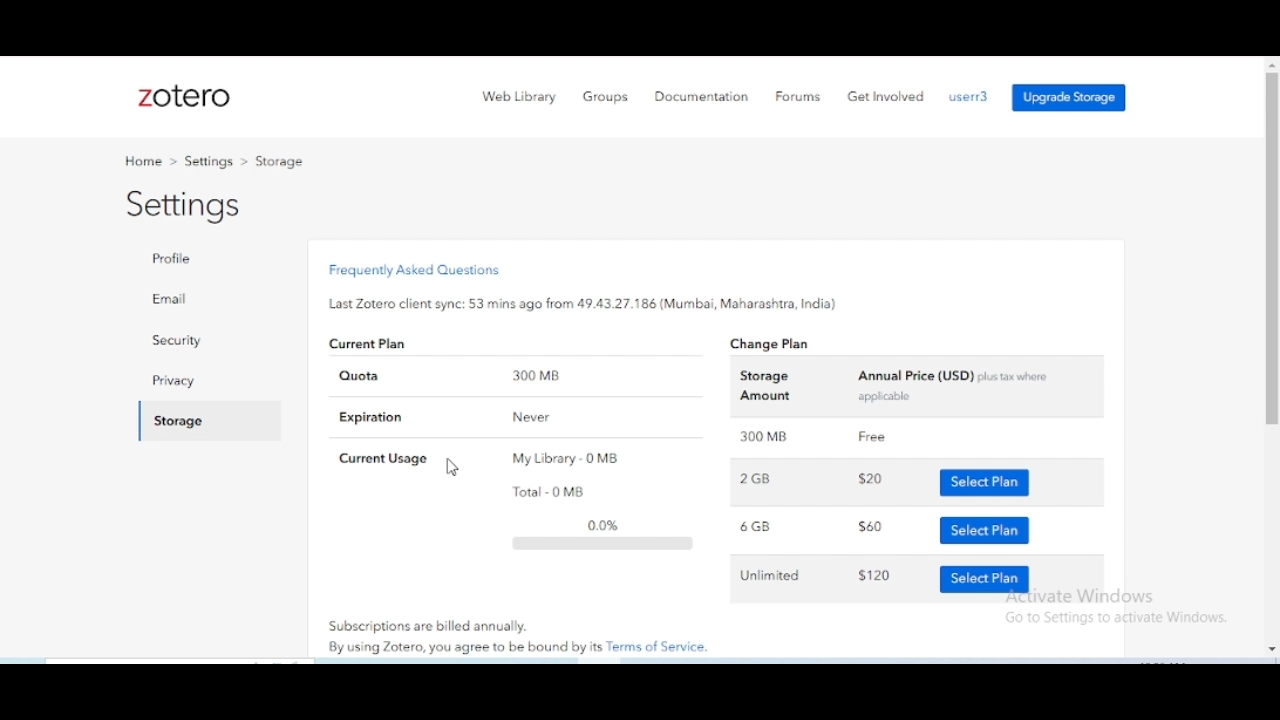 The image size is (1280, 720). What do you see at coordinates (756, 479) in the screenshot?
I see `2 GB` at bounding box center [756, 479].